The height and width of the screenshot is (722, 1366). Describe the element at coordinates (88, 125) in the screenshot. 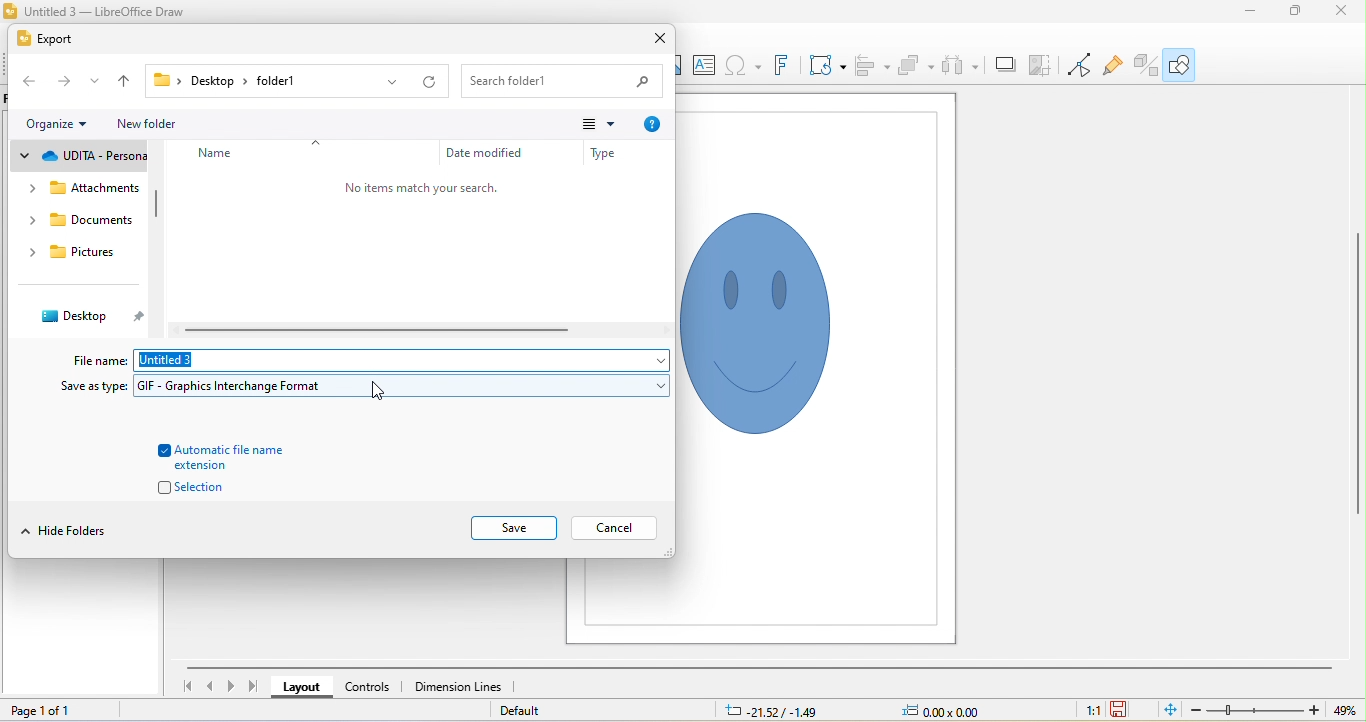

I see `drop down` at that location.